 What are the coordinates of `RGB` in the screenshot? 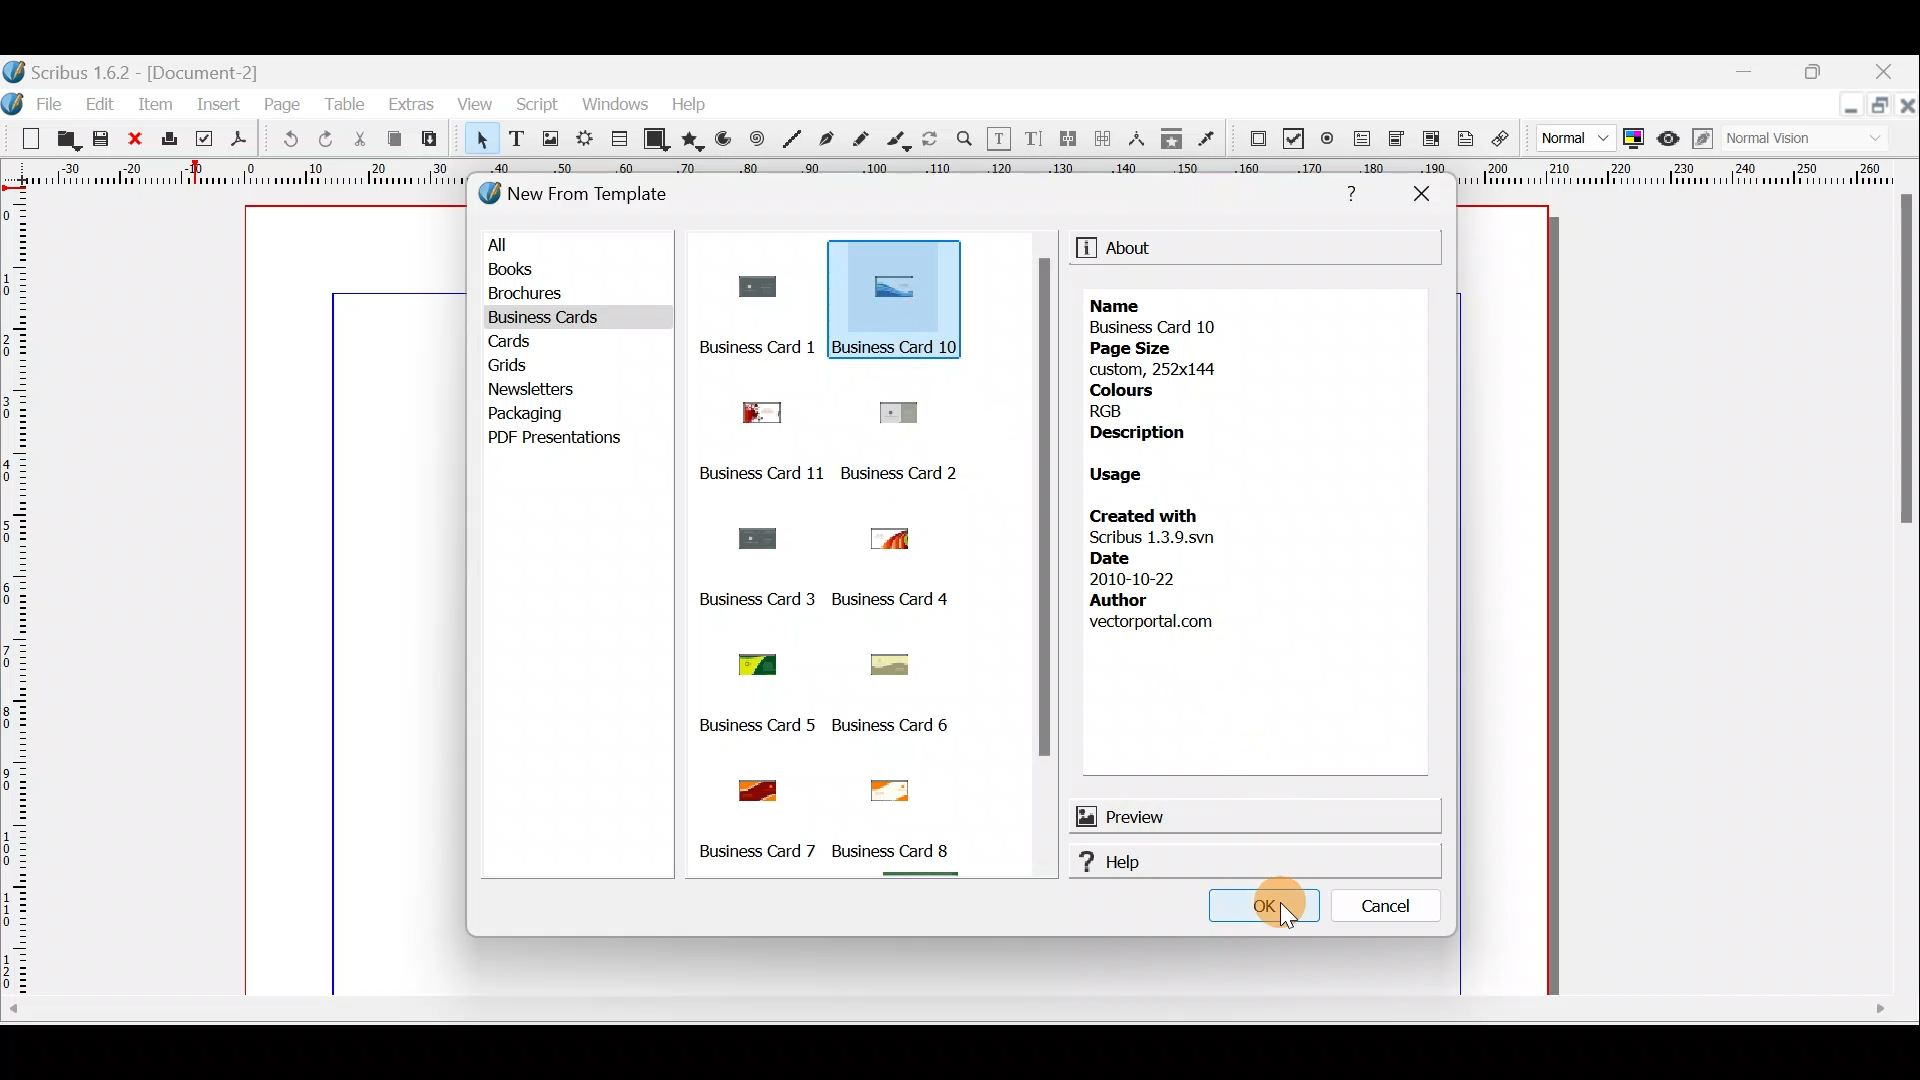 It's located at (1116, 409).